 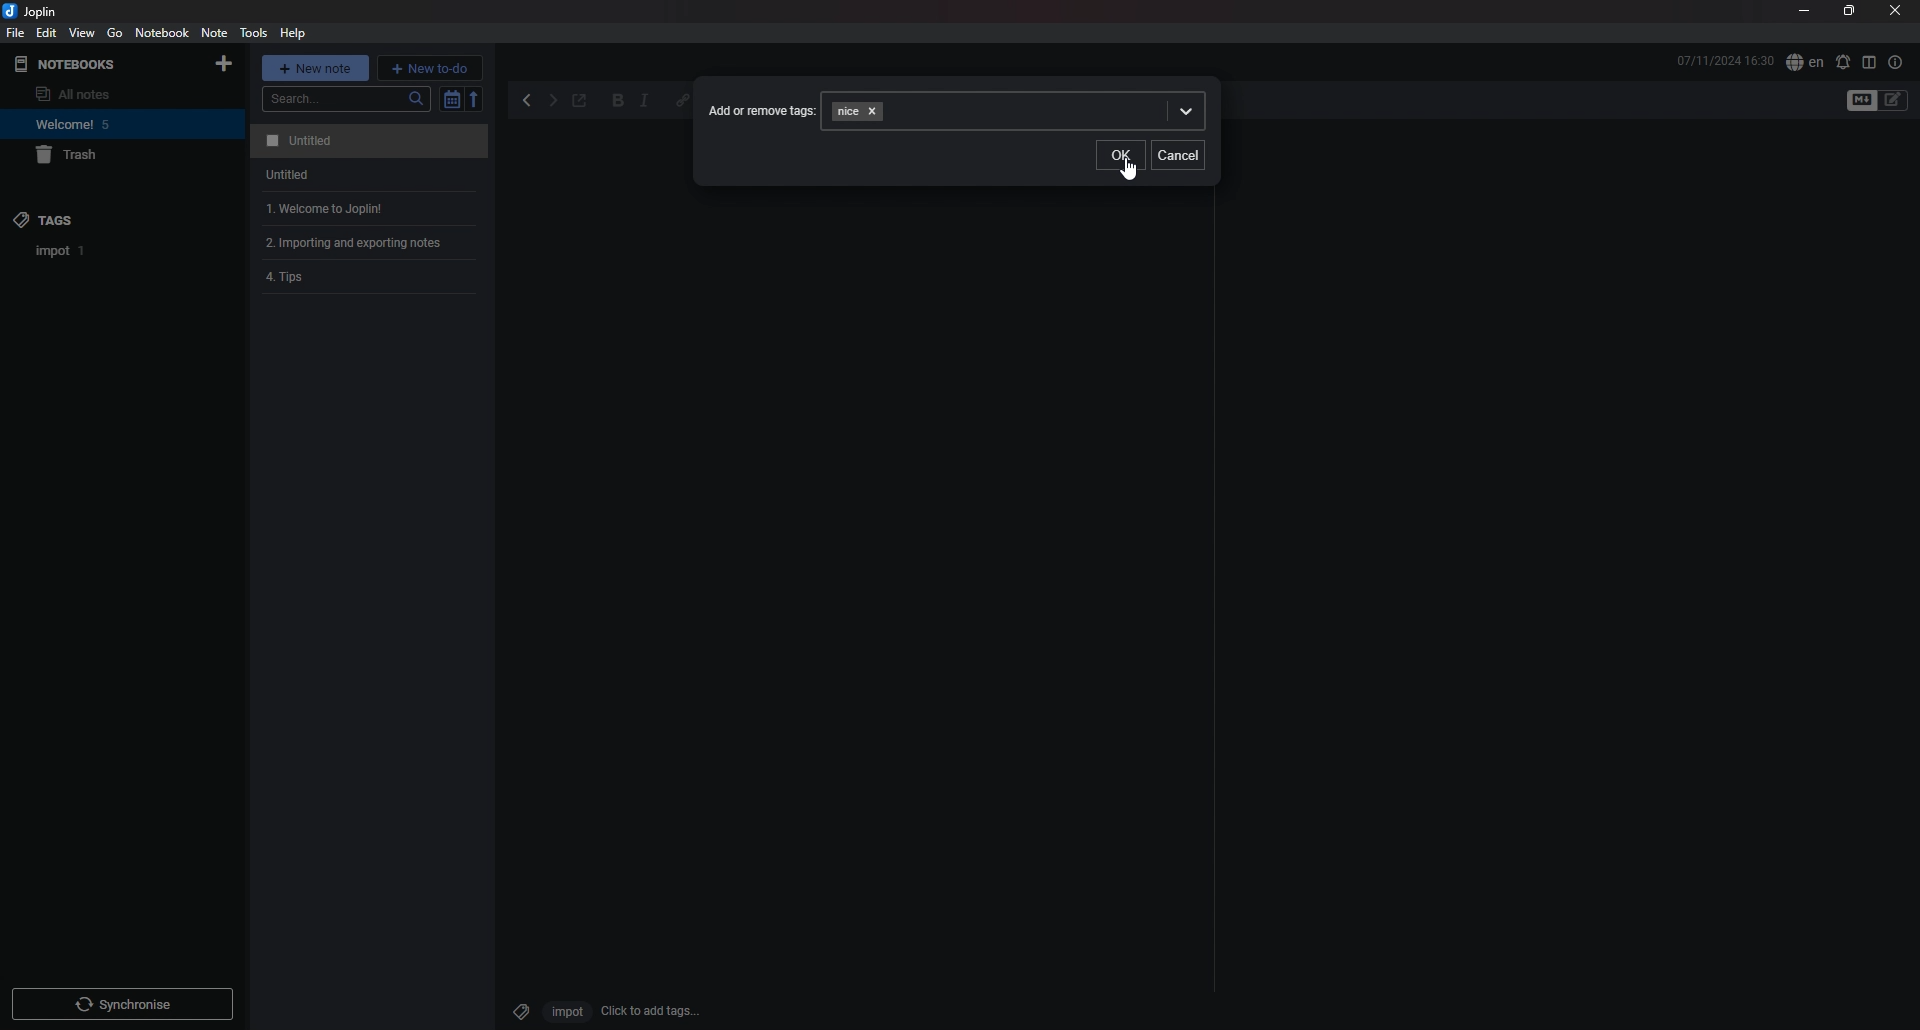 What do you see at coordinates (853, 110) in the screenshot?
I see `nice` at bounding box center [853, 110].